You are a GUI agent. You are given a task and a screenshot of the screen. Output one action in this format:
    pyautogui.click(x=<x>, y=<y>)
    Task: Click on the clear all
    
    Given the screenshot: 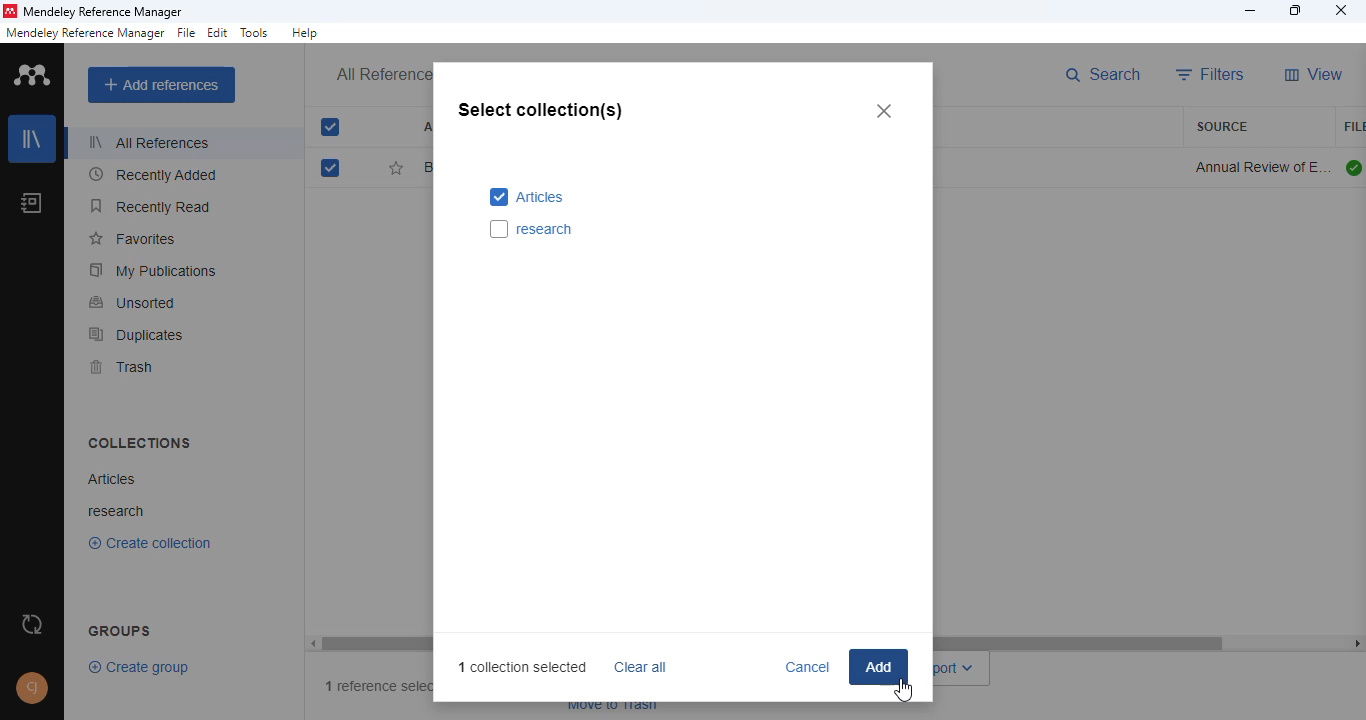 What is the action you would take?
    pyautogui.click(x=641, y=668)
    